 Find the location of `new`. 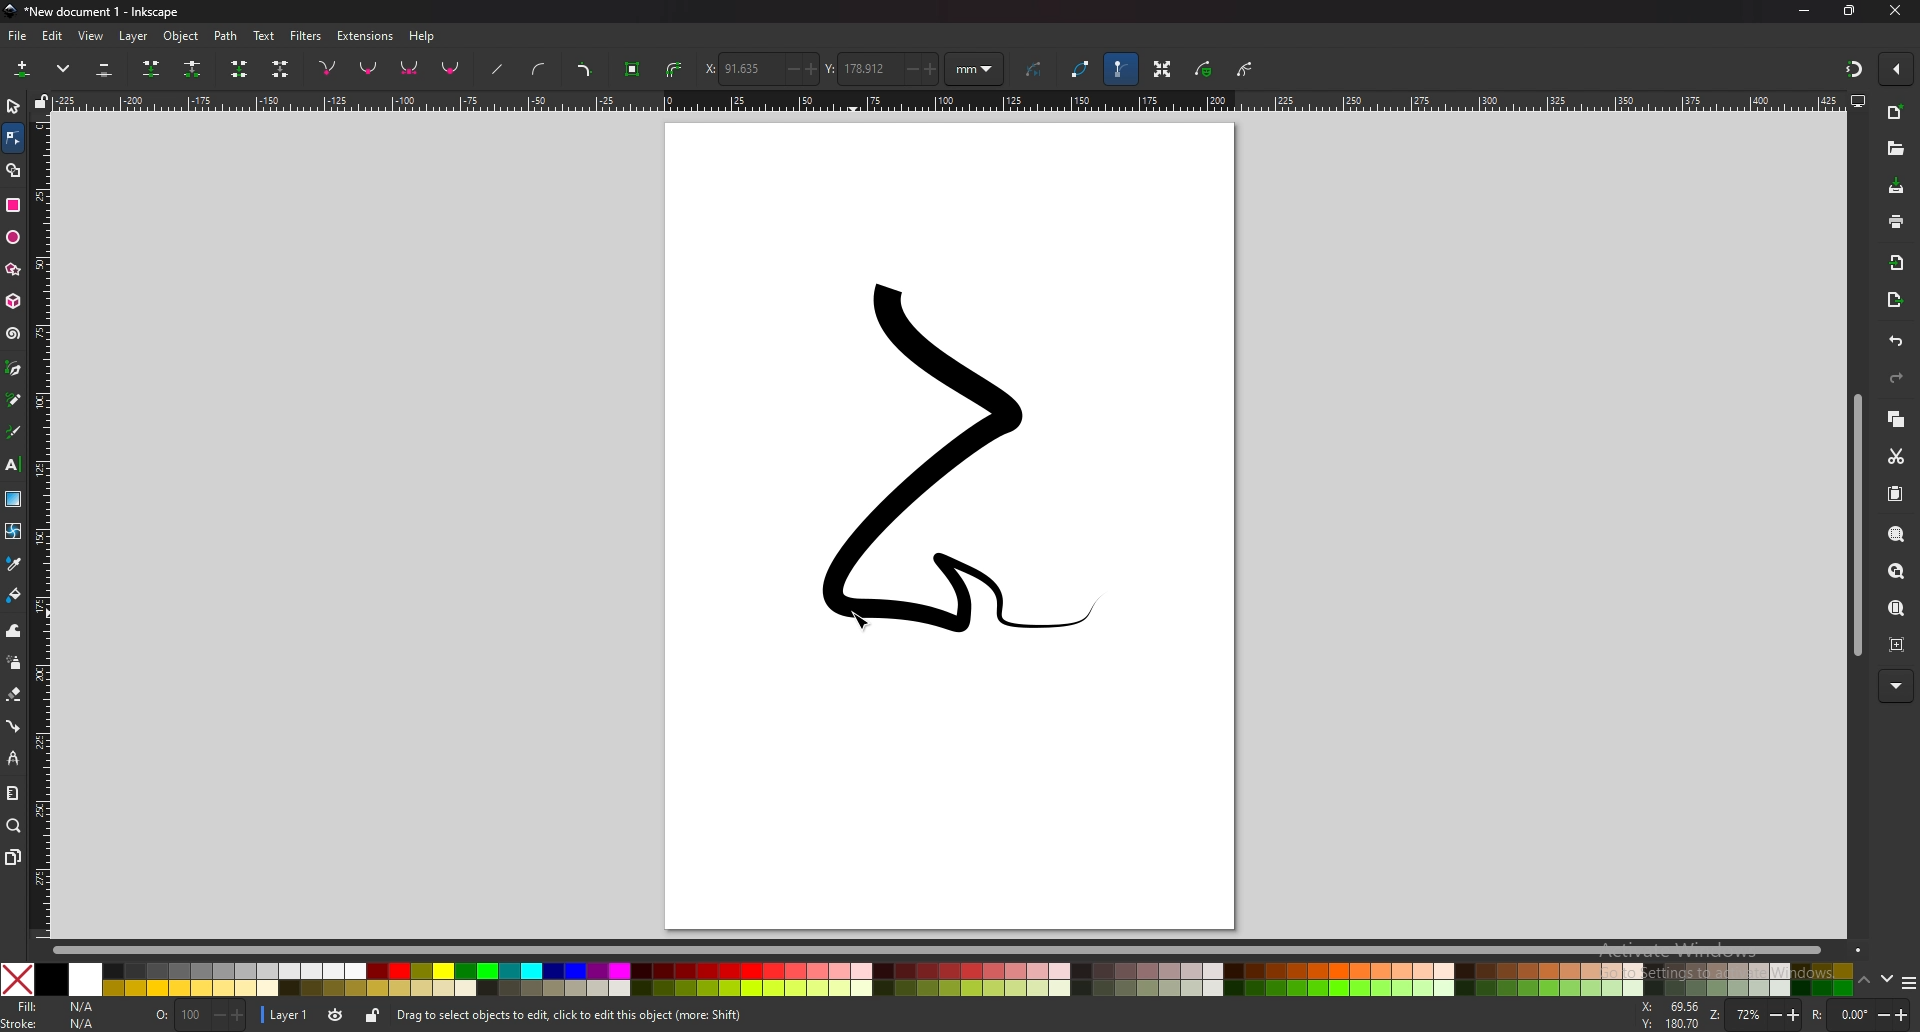

new is located at coordinates (1896, 114).